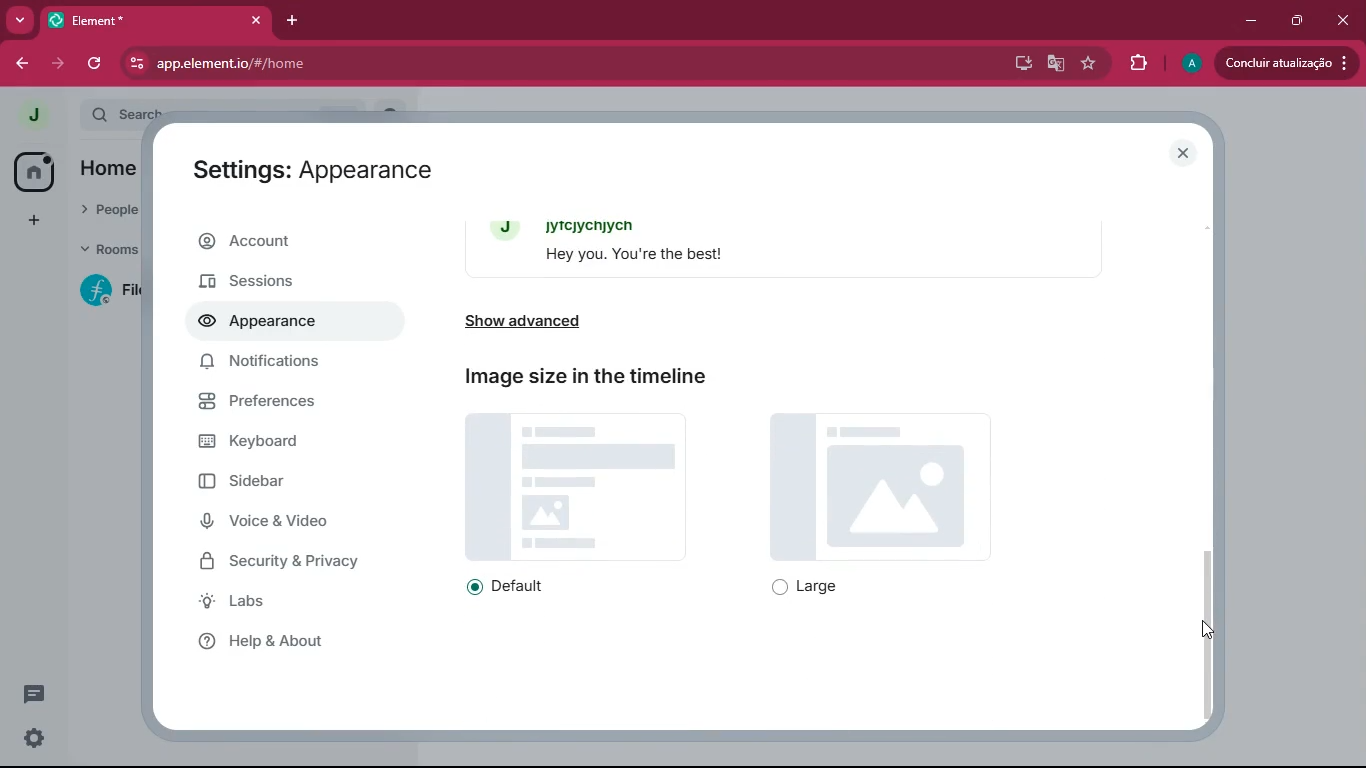 This screenshot has width=1366, height=768. I want to click on message bubbles, so click(793, 246).